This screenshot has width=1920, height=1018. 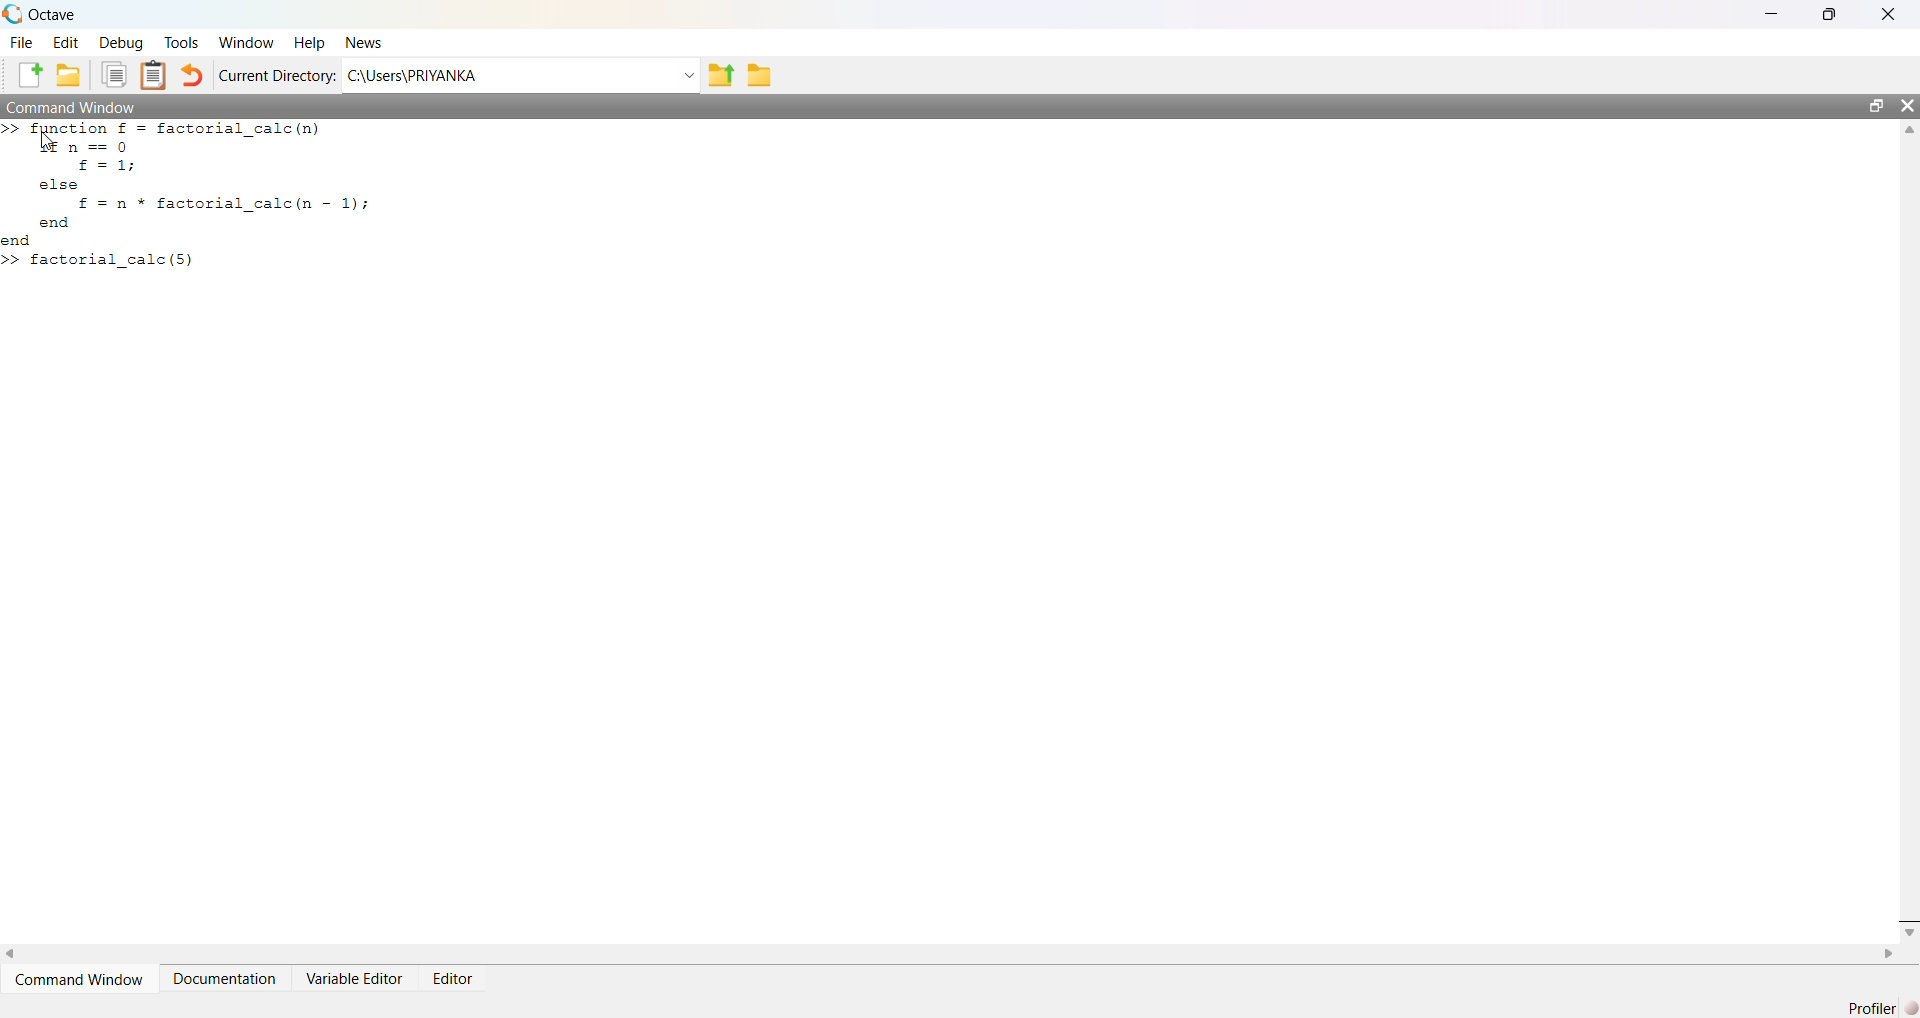 I want to click on file, so click(x=24, y=41).